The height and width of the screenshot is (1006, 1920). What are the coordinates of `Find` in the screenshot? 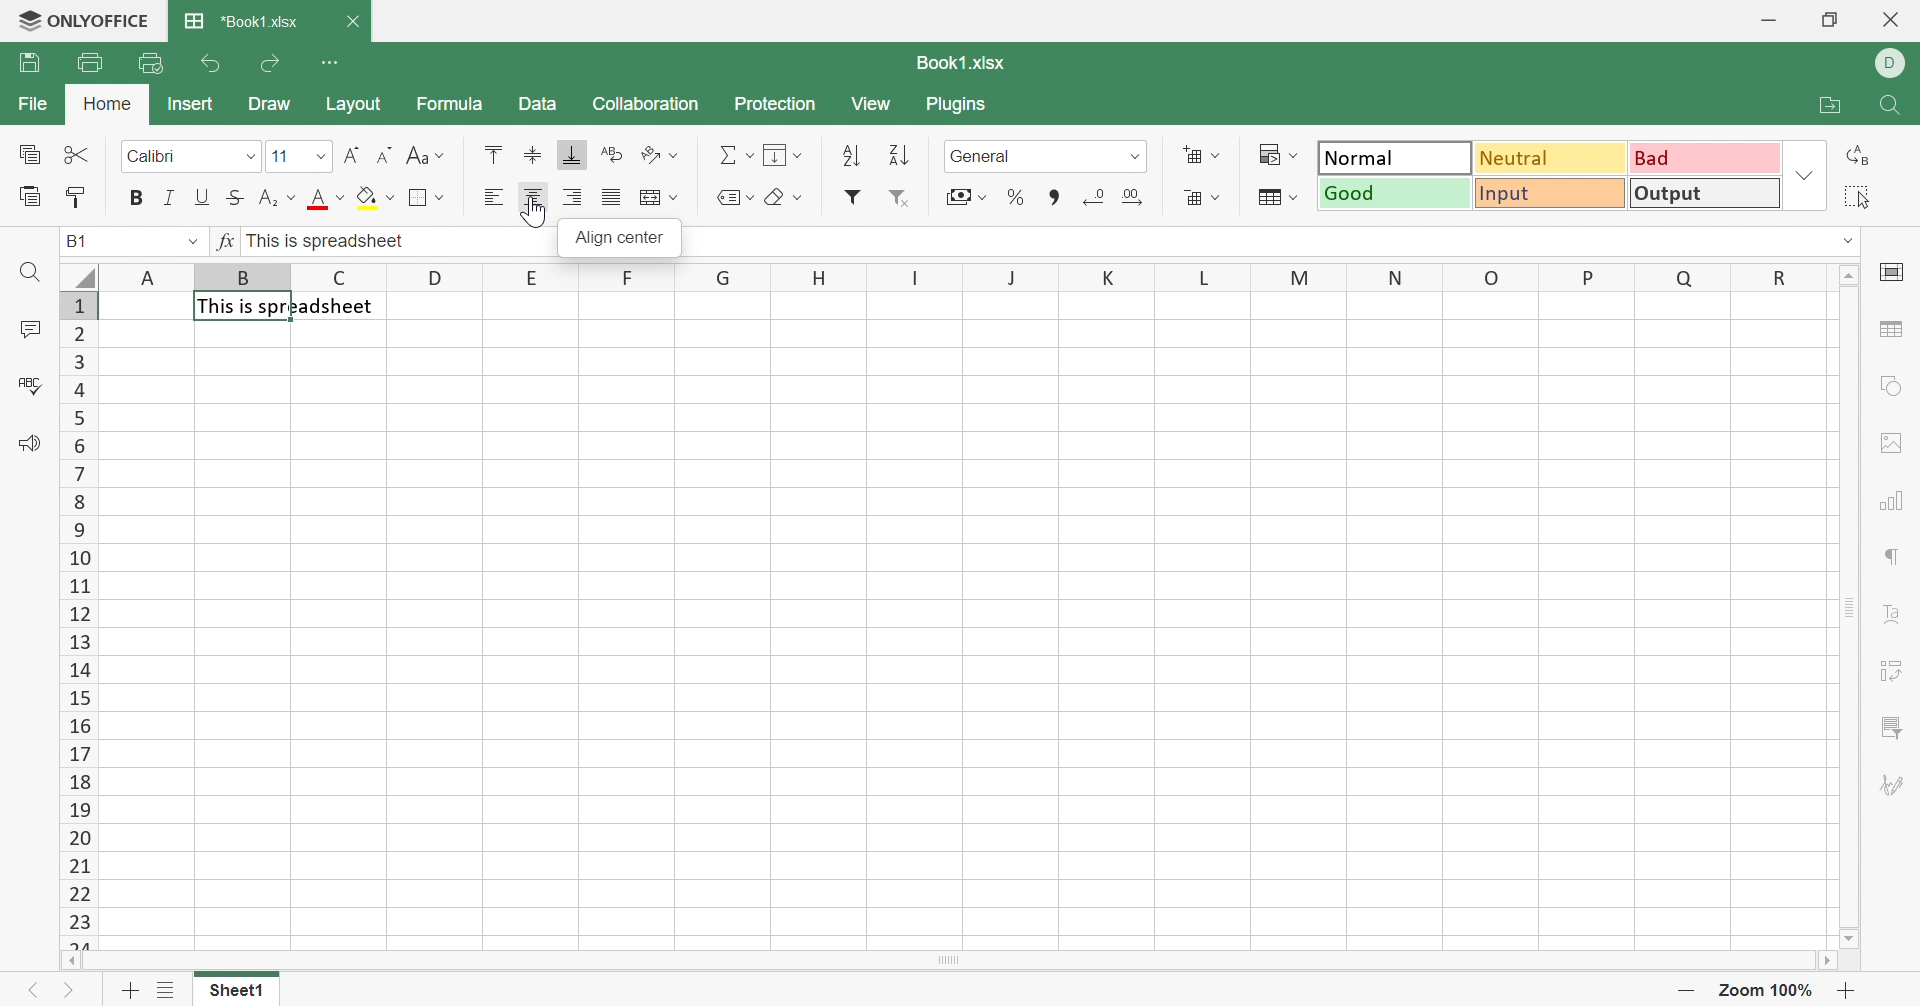 It's located at (28, 272).